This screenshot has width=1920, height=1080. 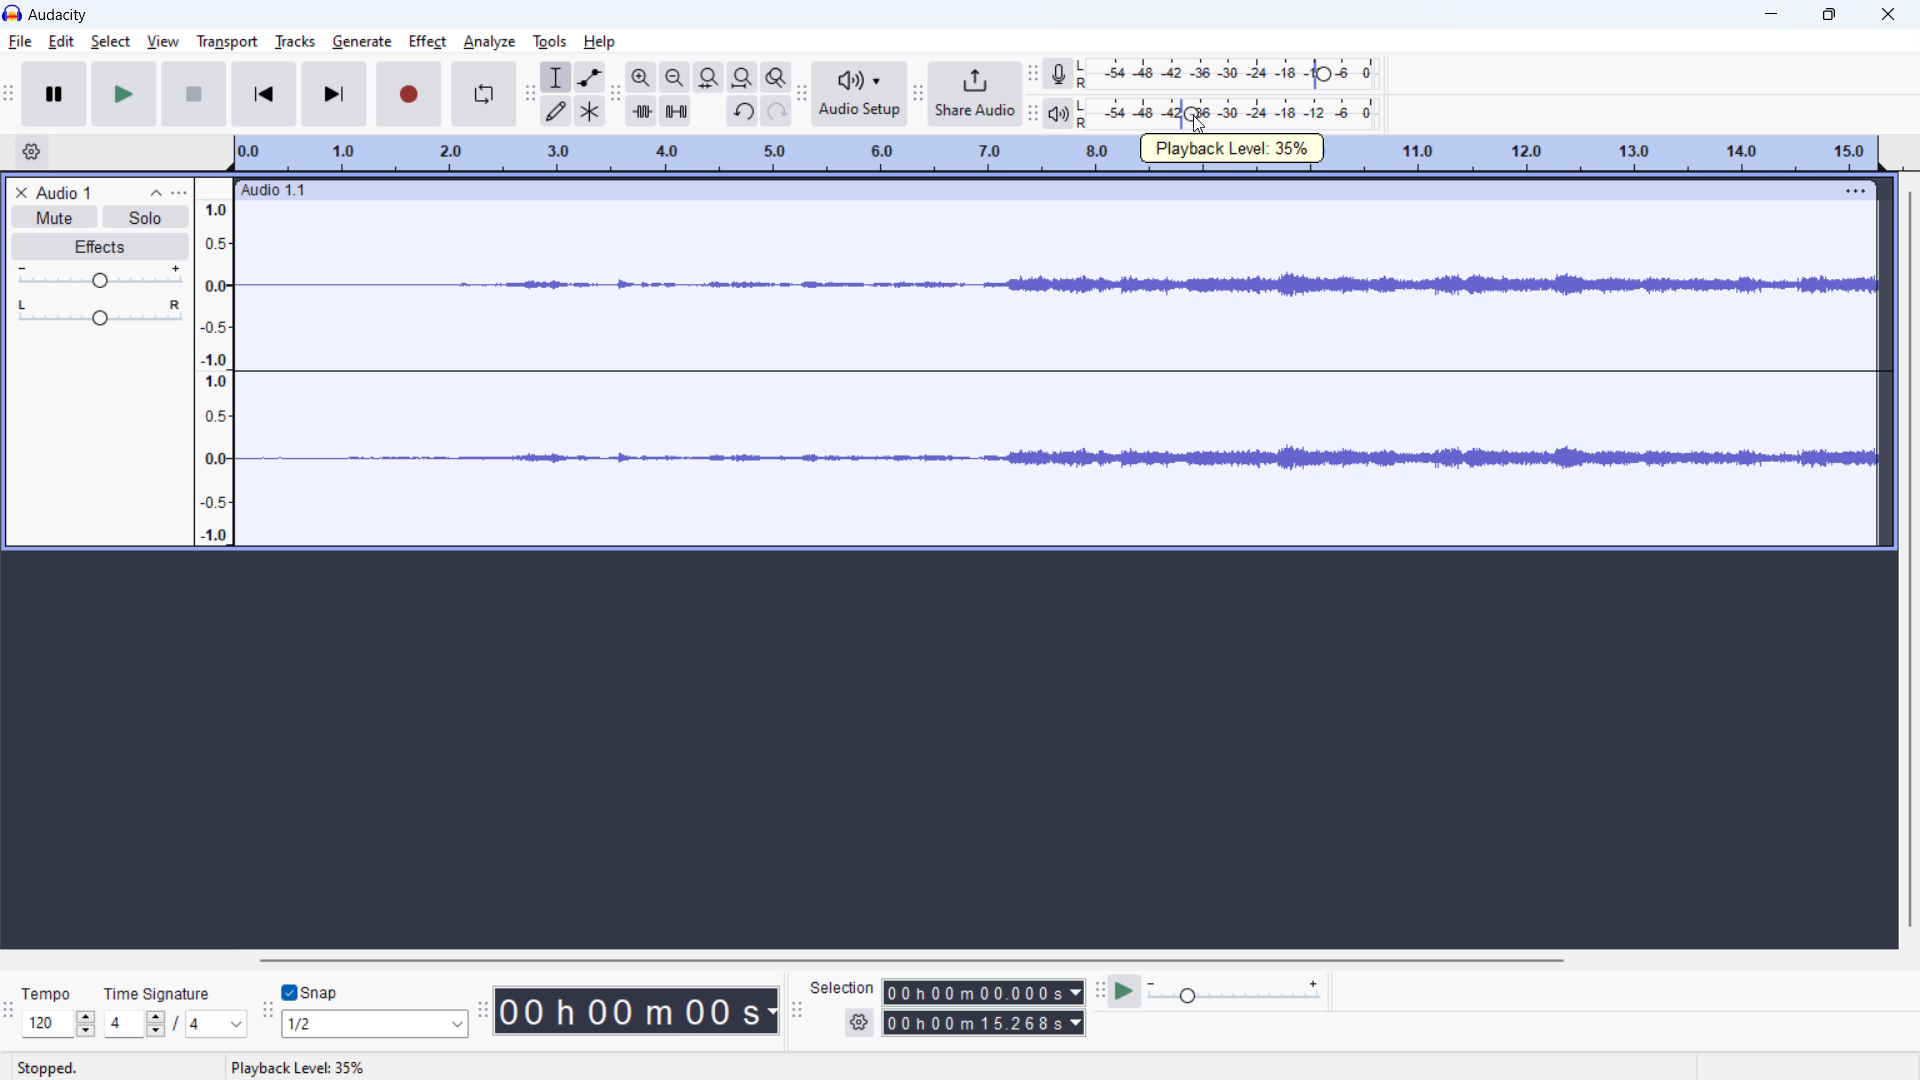 I want to click on recording meter, so click(x=1059, y=74).